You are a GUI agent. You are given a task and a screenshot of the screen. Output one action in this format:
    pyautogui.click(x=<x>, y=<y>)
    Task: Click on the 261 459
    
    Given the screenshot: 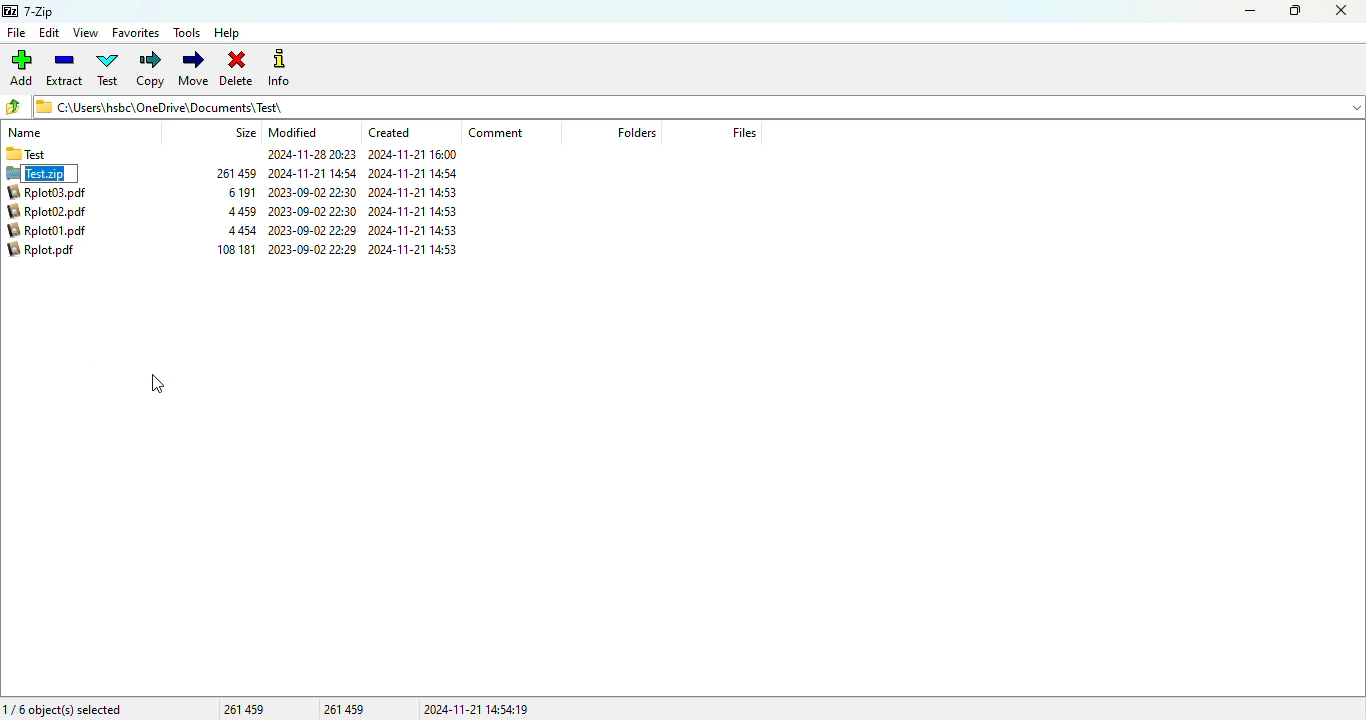 What is the action you would take?
    pyautogui.click(x=244, y=708)
    